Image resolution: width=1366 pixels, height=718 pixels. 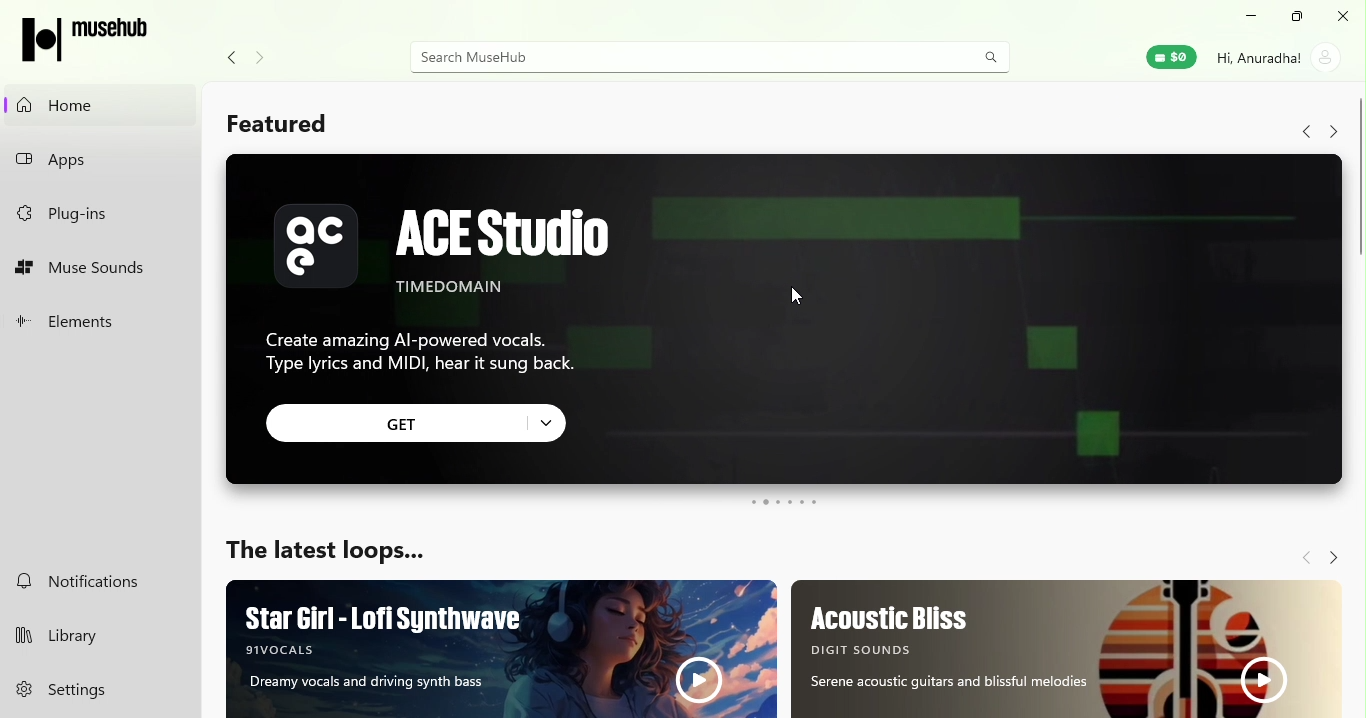 What do you see at coordinates (771, 319) in the screenshot?
I see `Ad` at bounding box center [771, 319].